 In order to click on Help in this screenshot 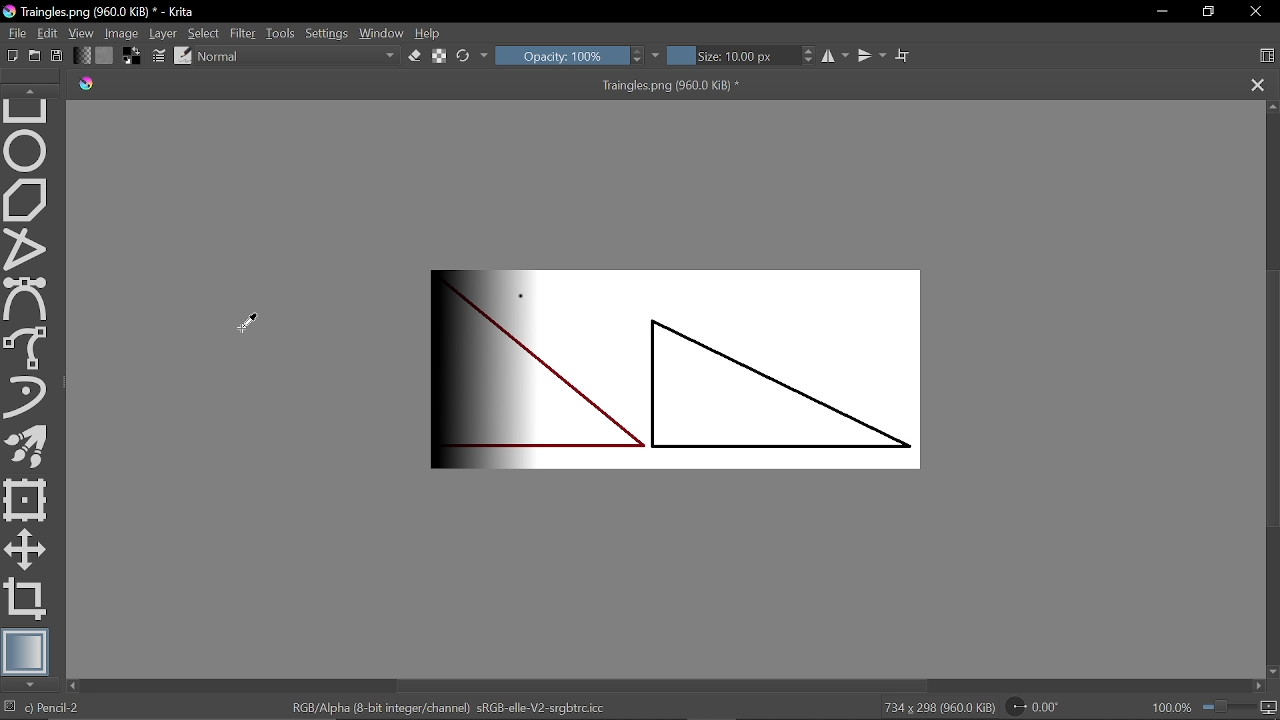, I will do `click(433, 33)`.